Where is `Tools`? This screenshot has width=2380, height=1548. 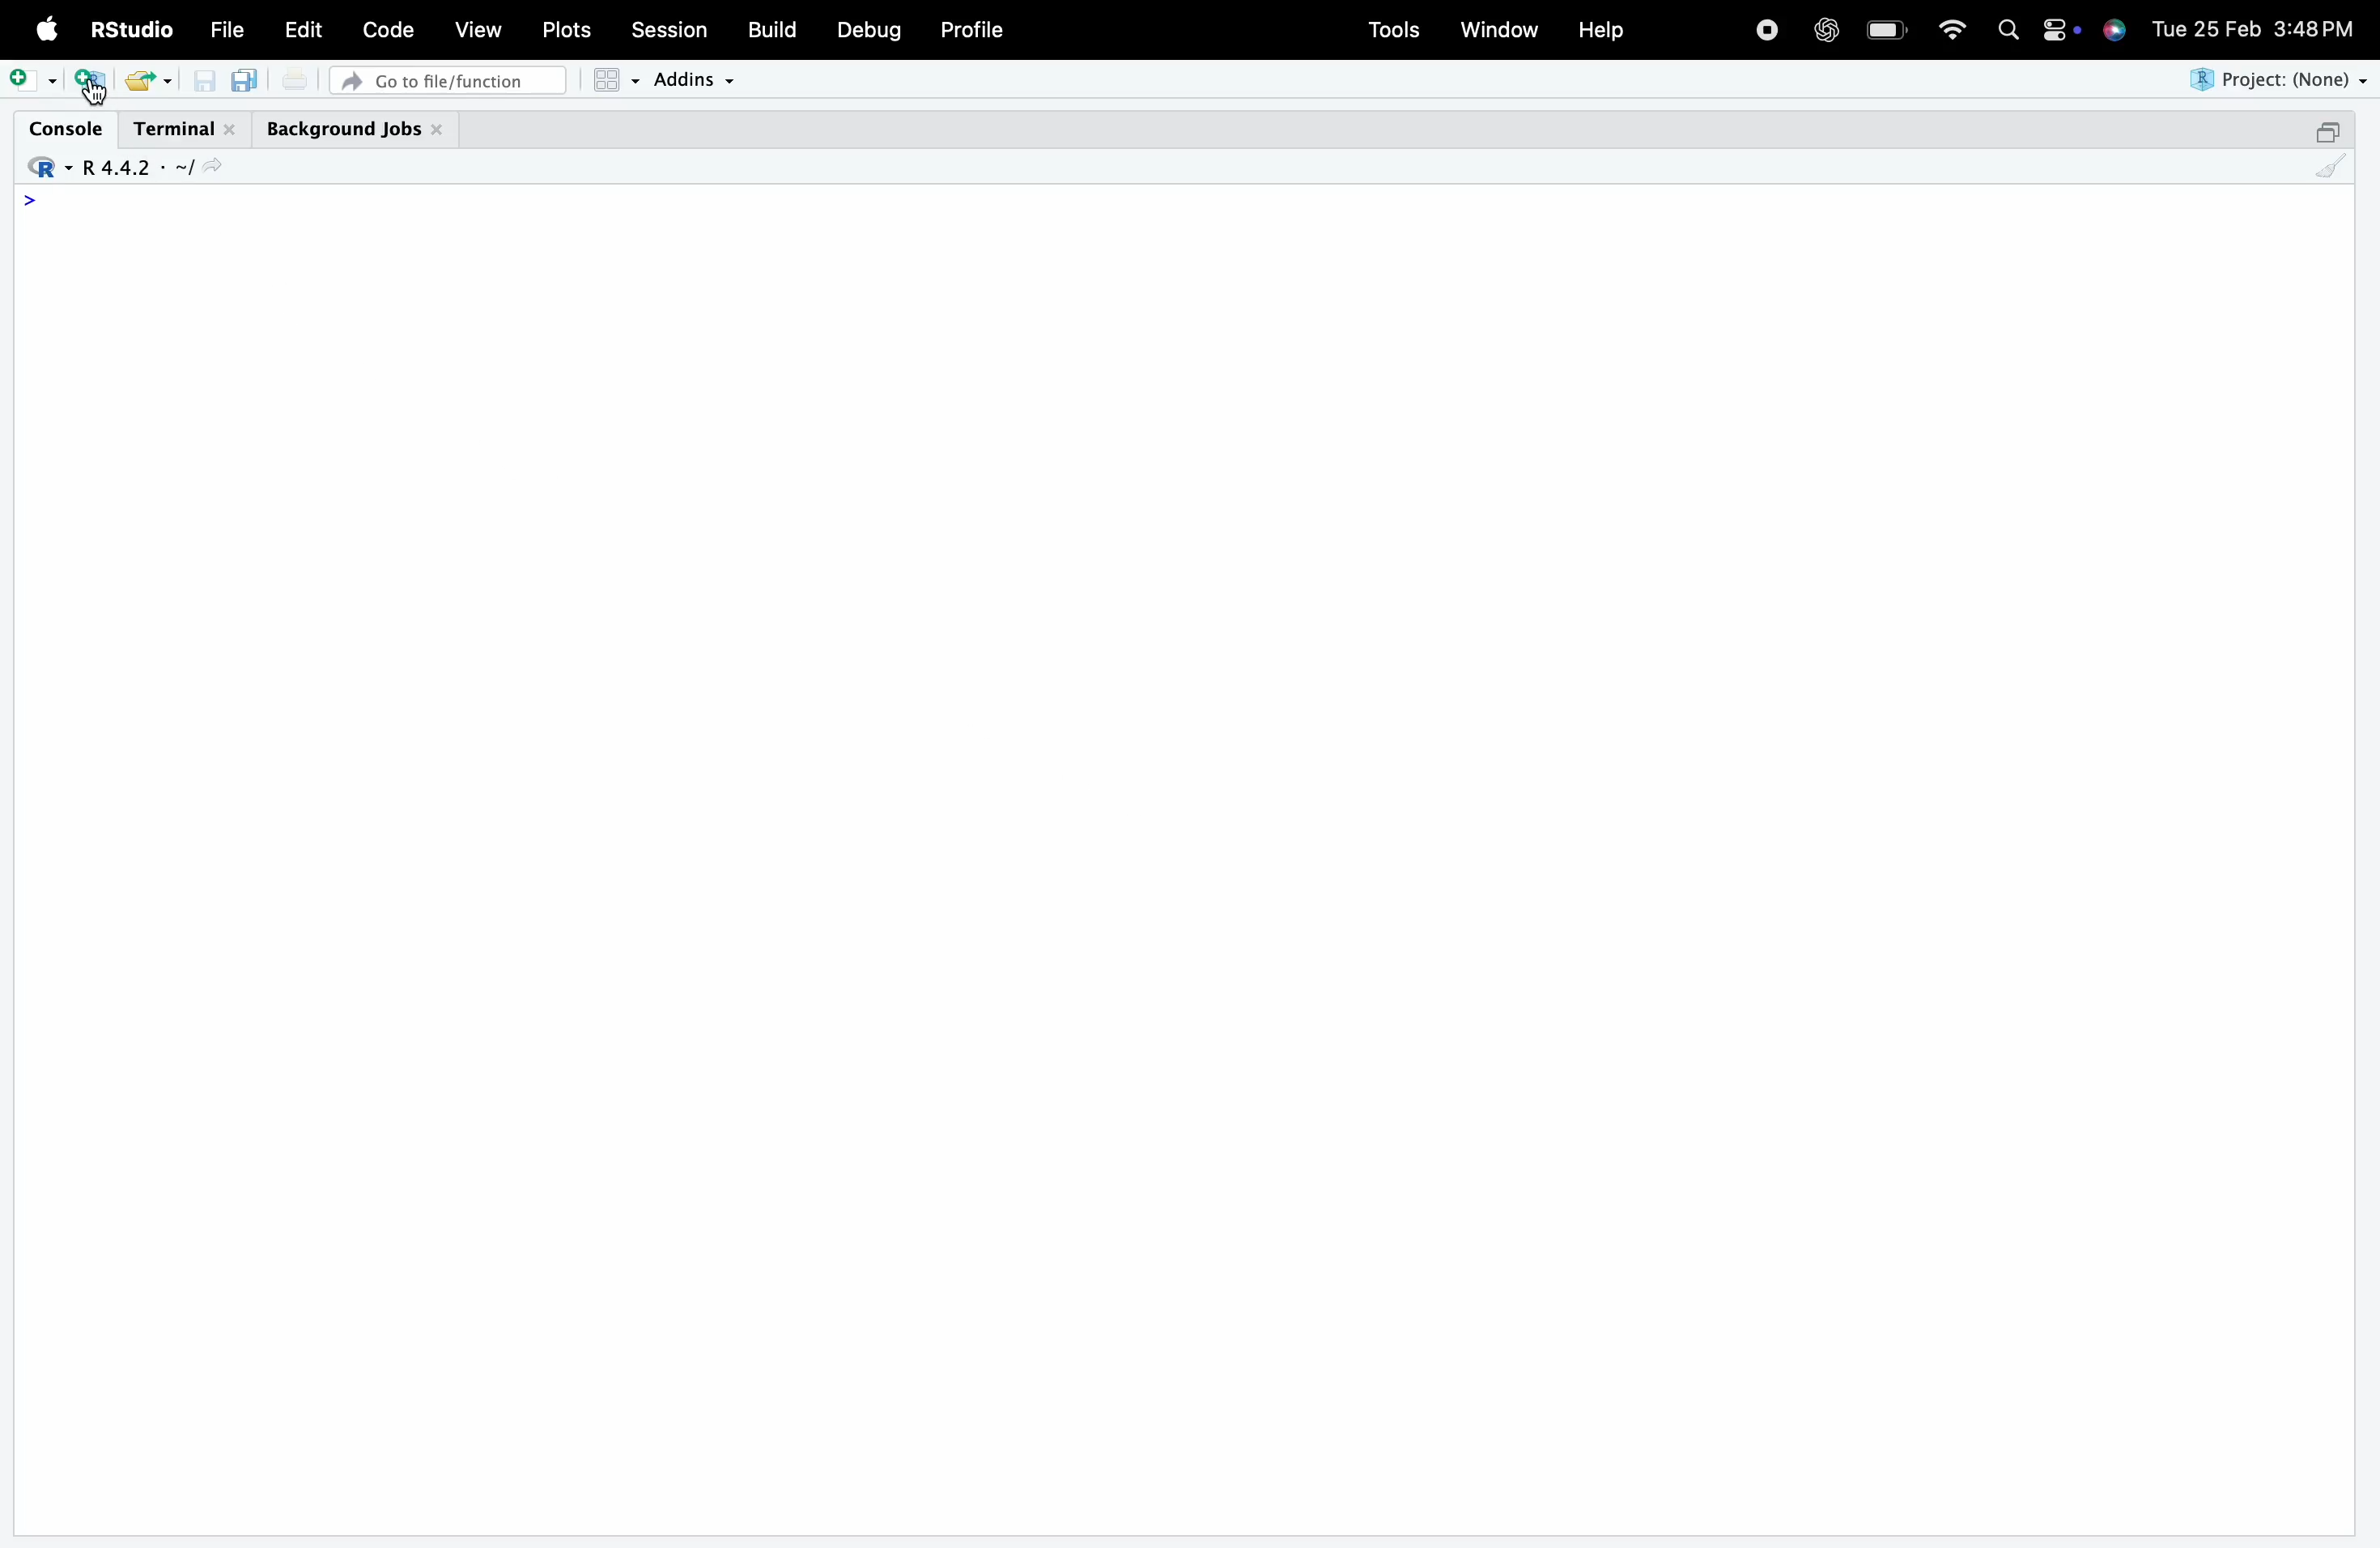 Tools is located at coordinates (1394, 30).